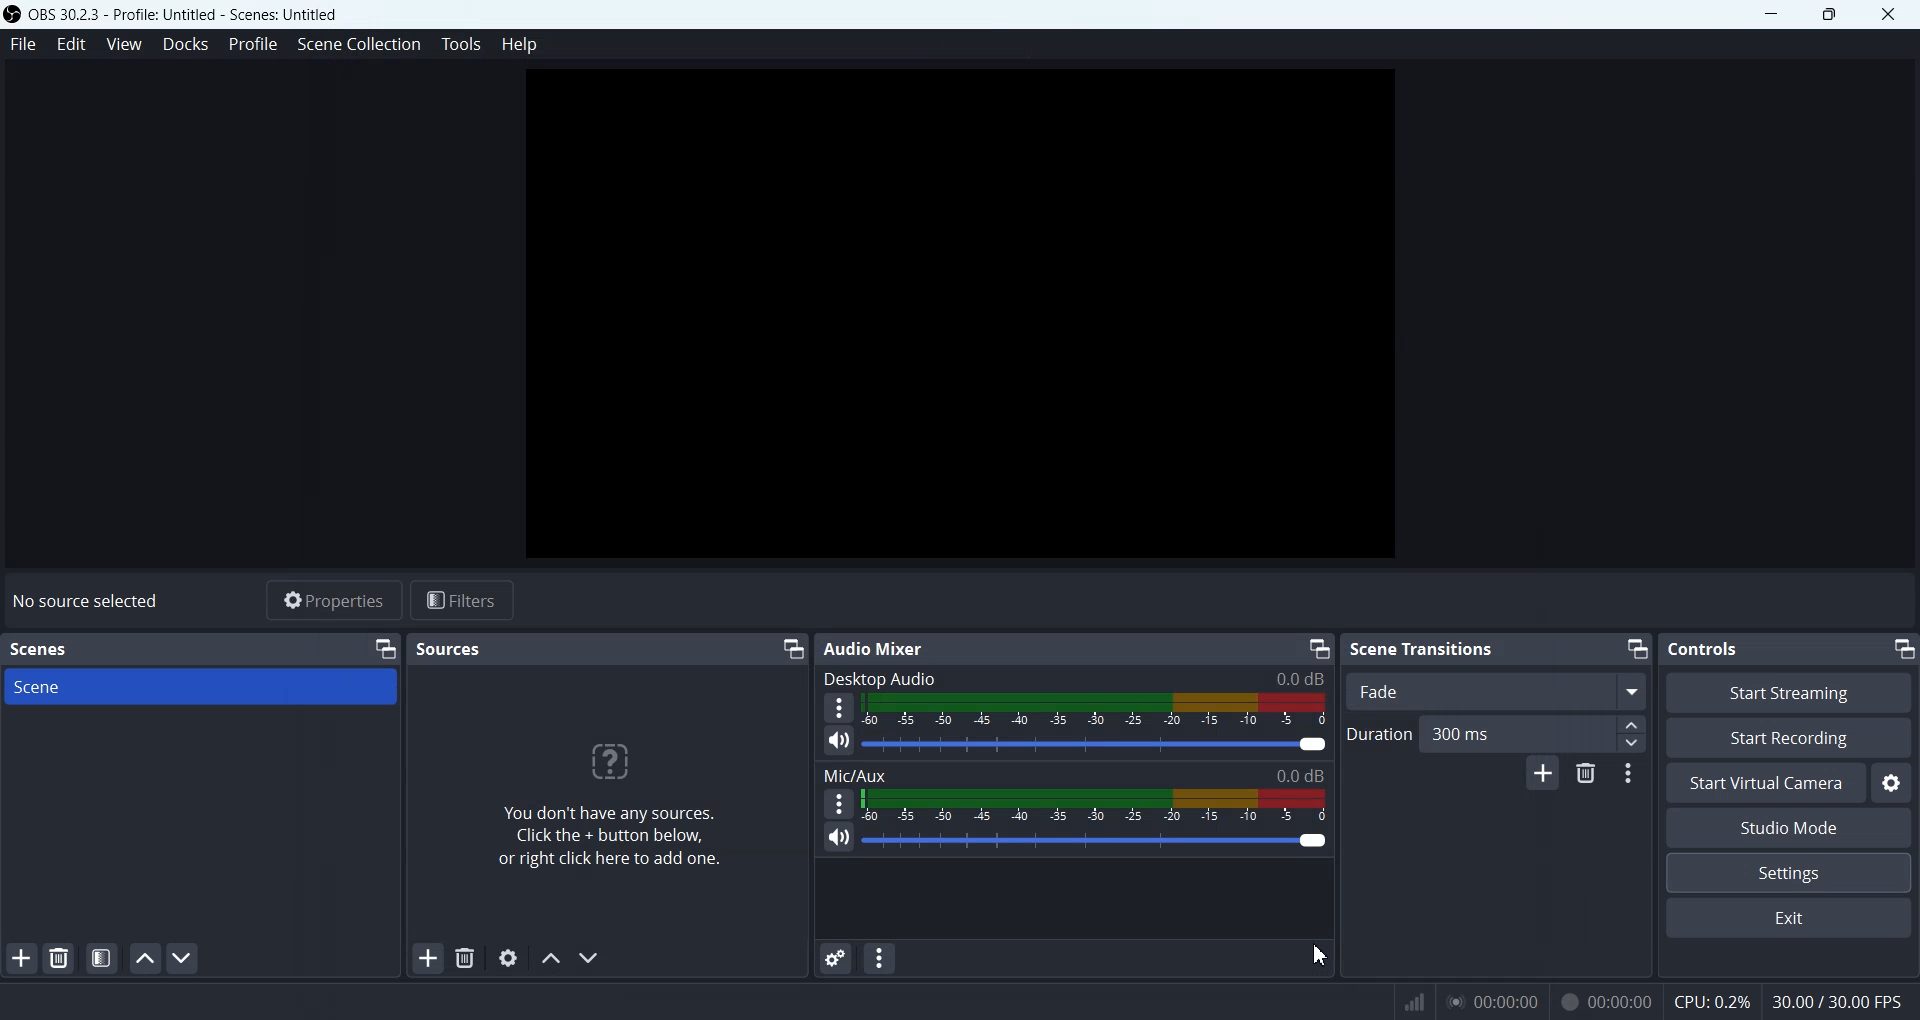 This screenshot has height=1020, width=1920. I want to click on Docks, so click(184, 45).